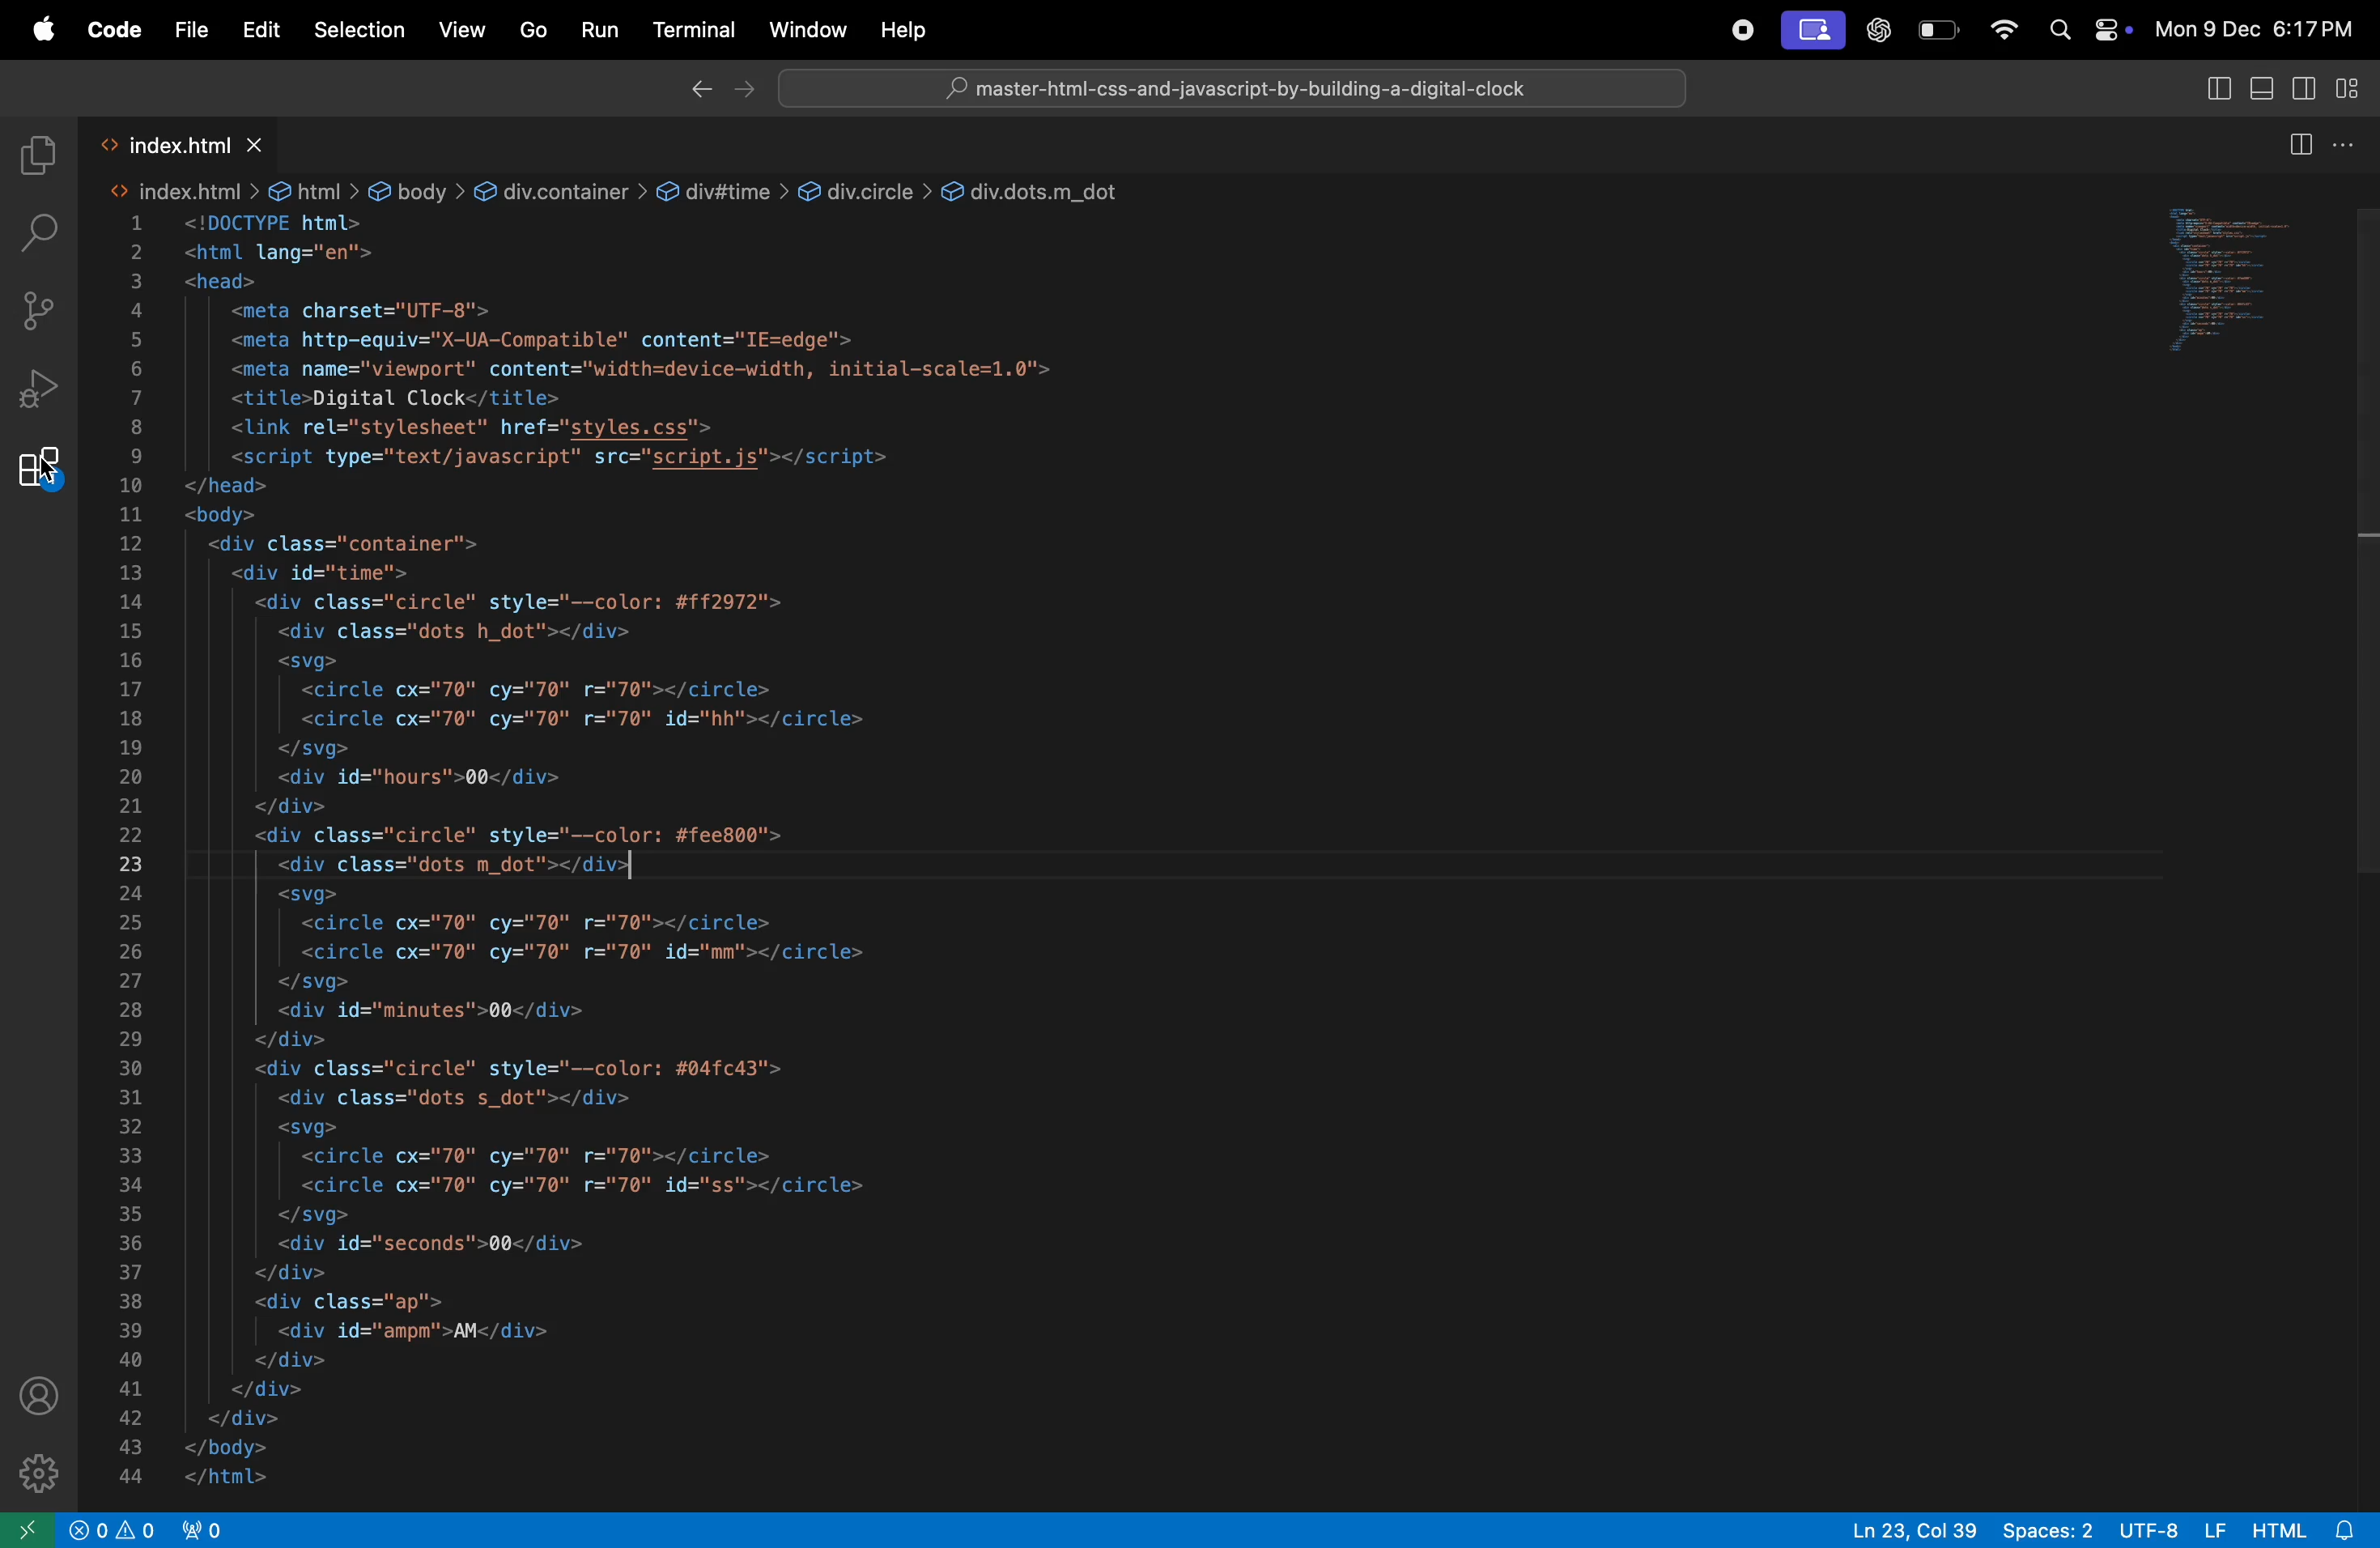  I want to click on split editor, so click(2293, 144).